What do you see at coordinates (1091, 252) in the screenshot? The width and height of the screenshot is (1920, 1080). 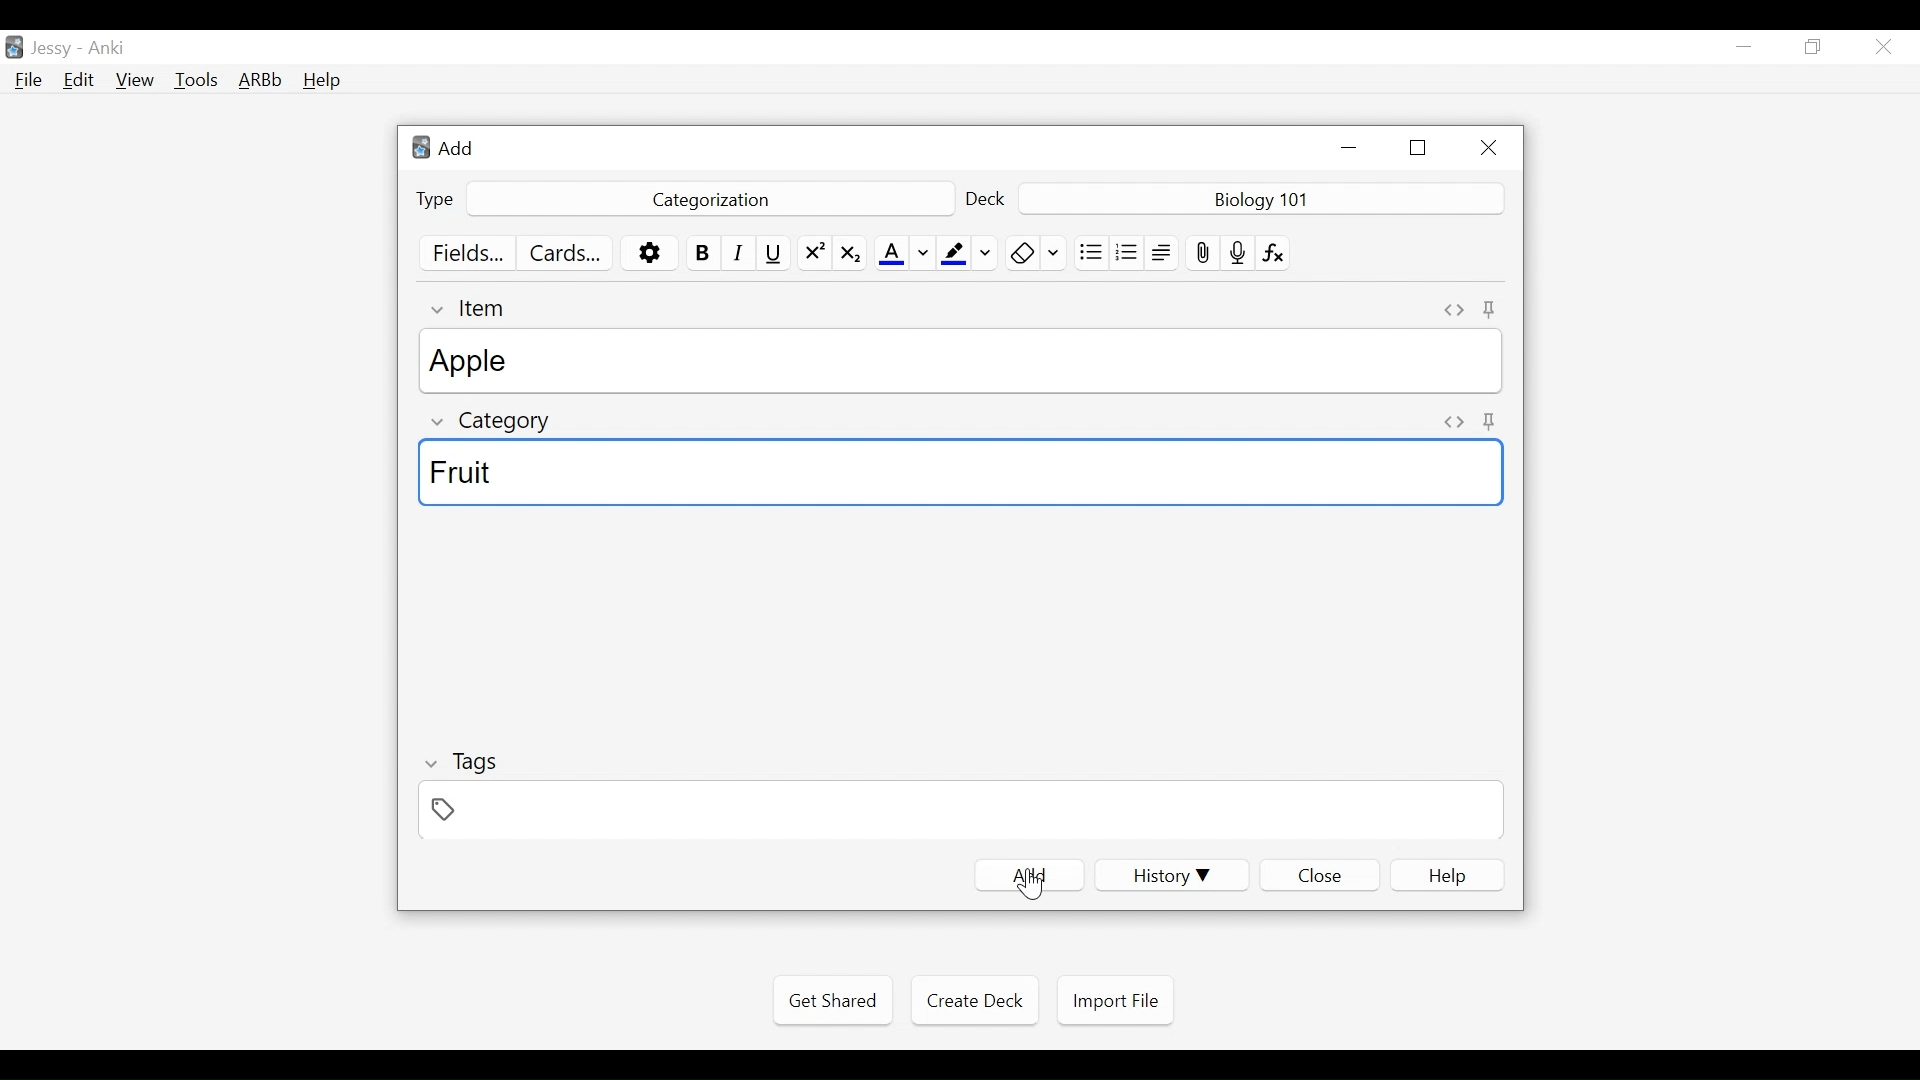 I see `Unordered list` at bounding box center [1091, 252].